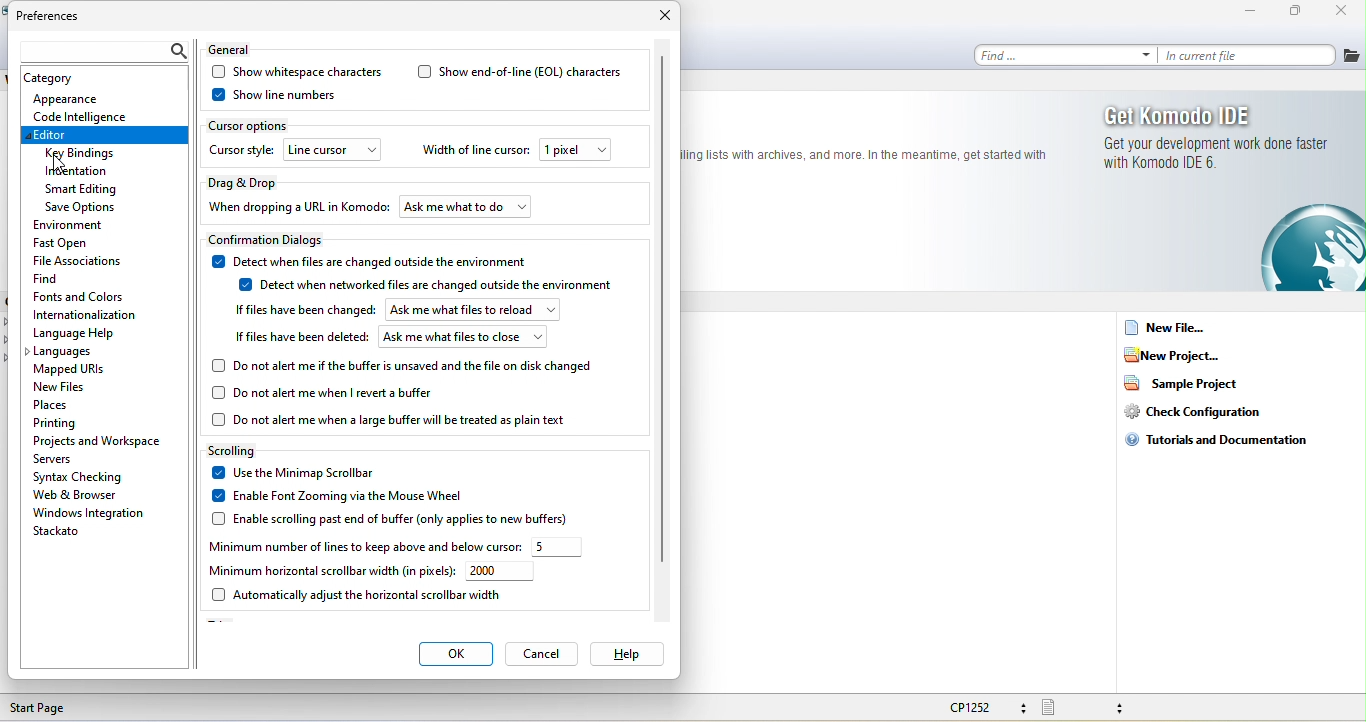 This screenshot has height=722, width=1366. I want to click on detect when networked files are changed outside the environment, so click(433, 287).